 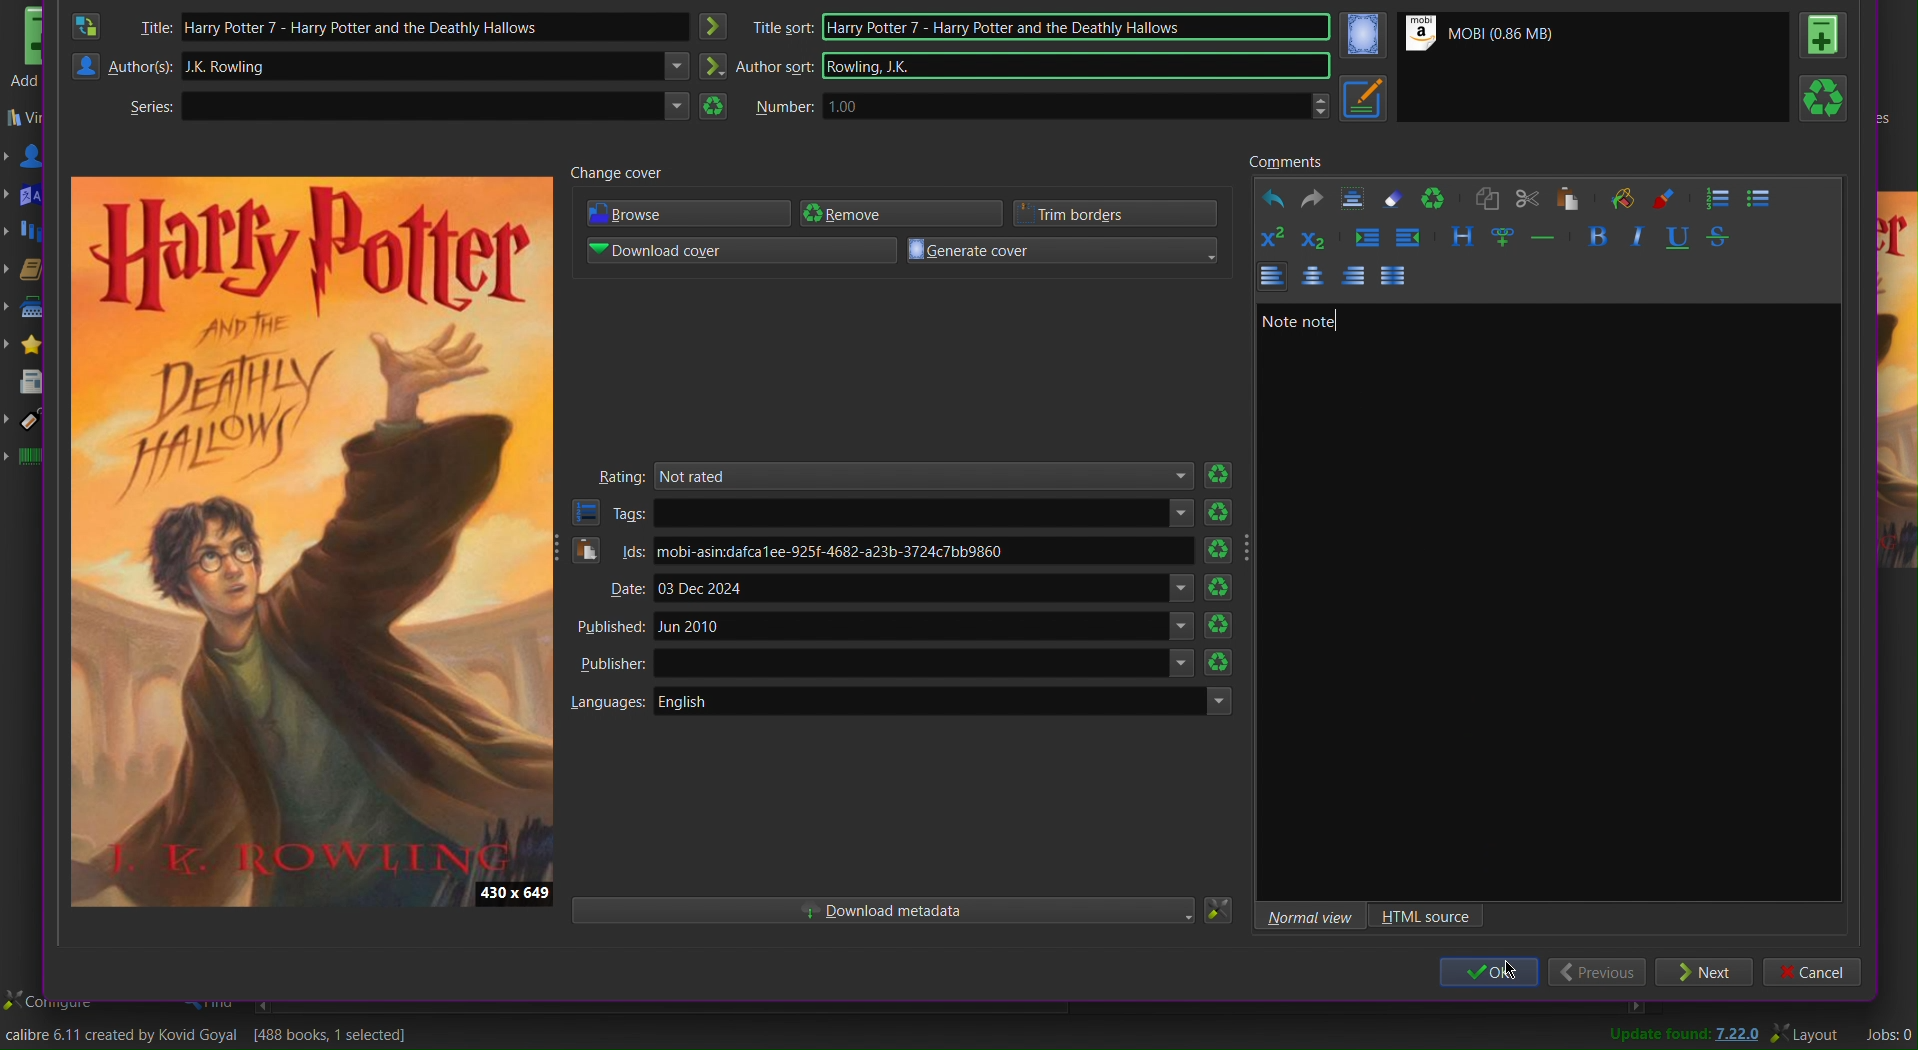 I want to click on Left Align, so click(x=1271, y=276).